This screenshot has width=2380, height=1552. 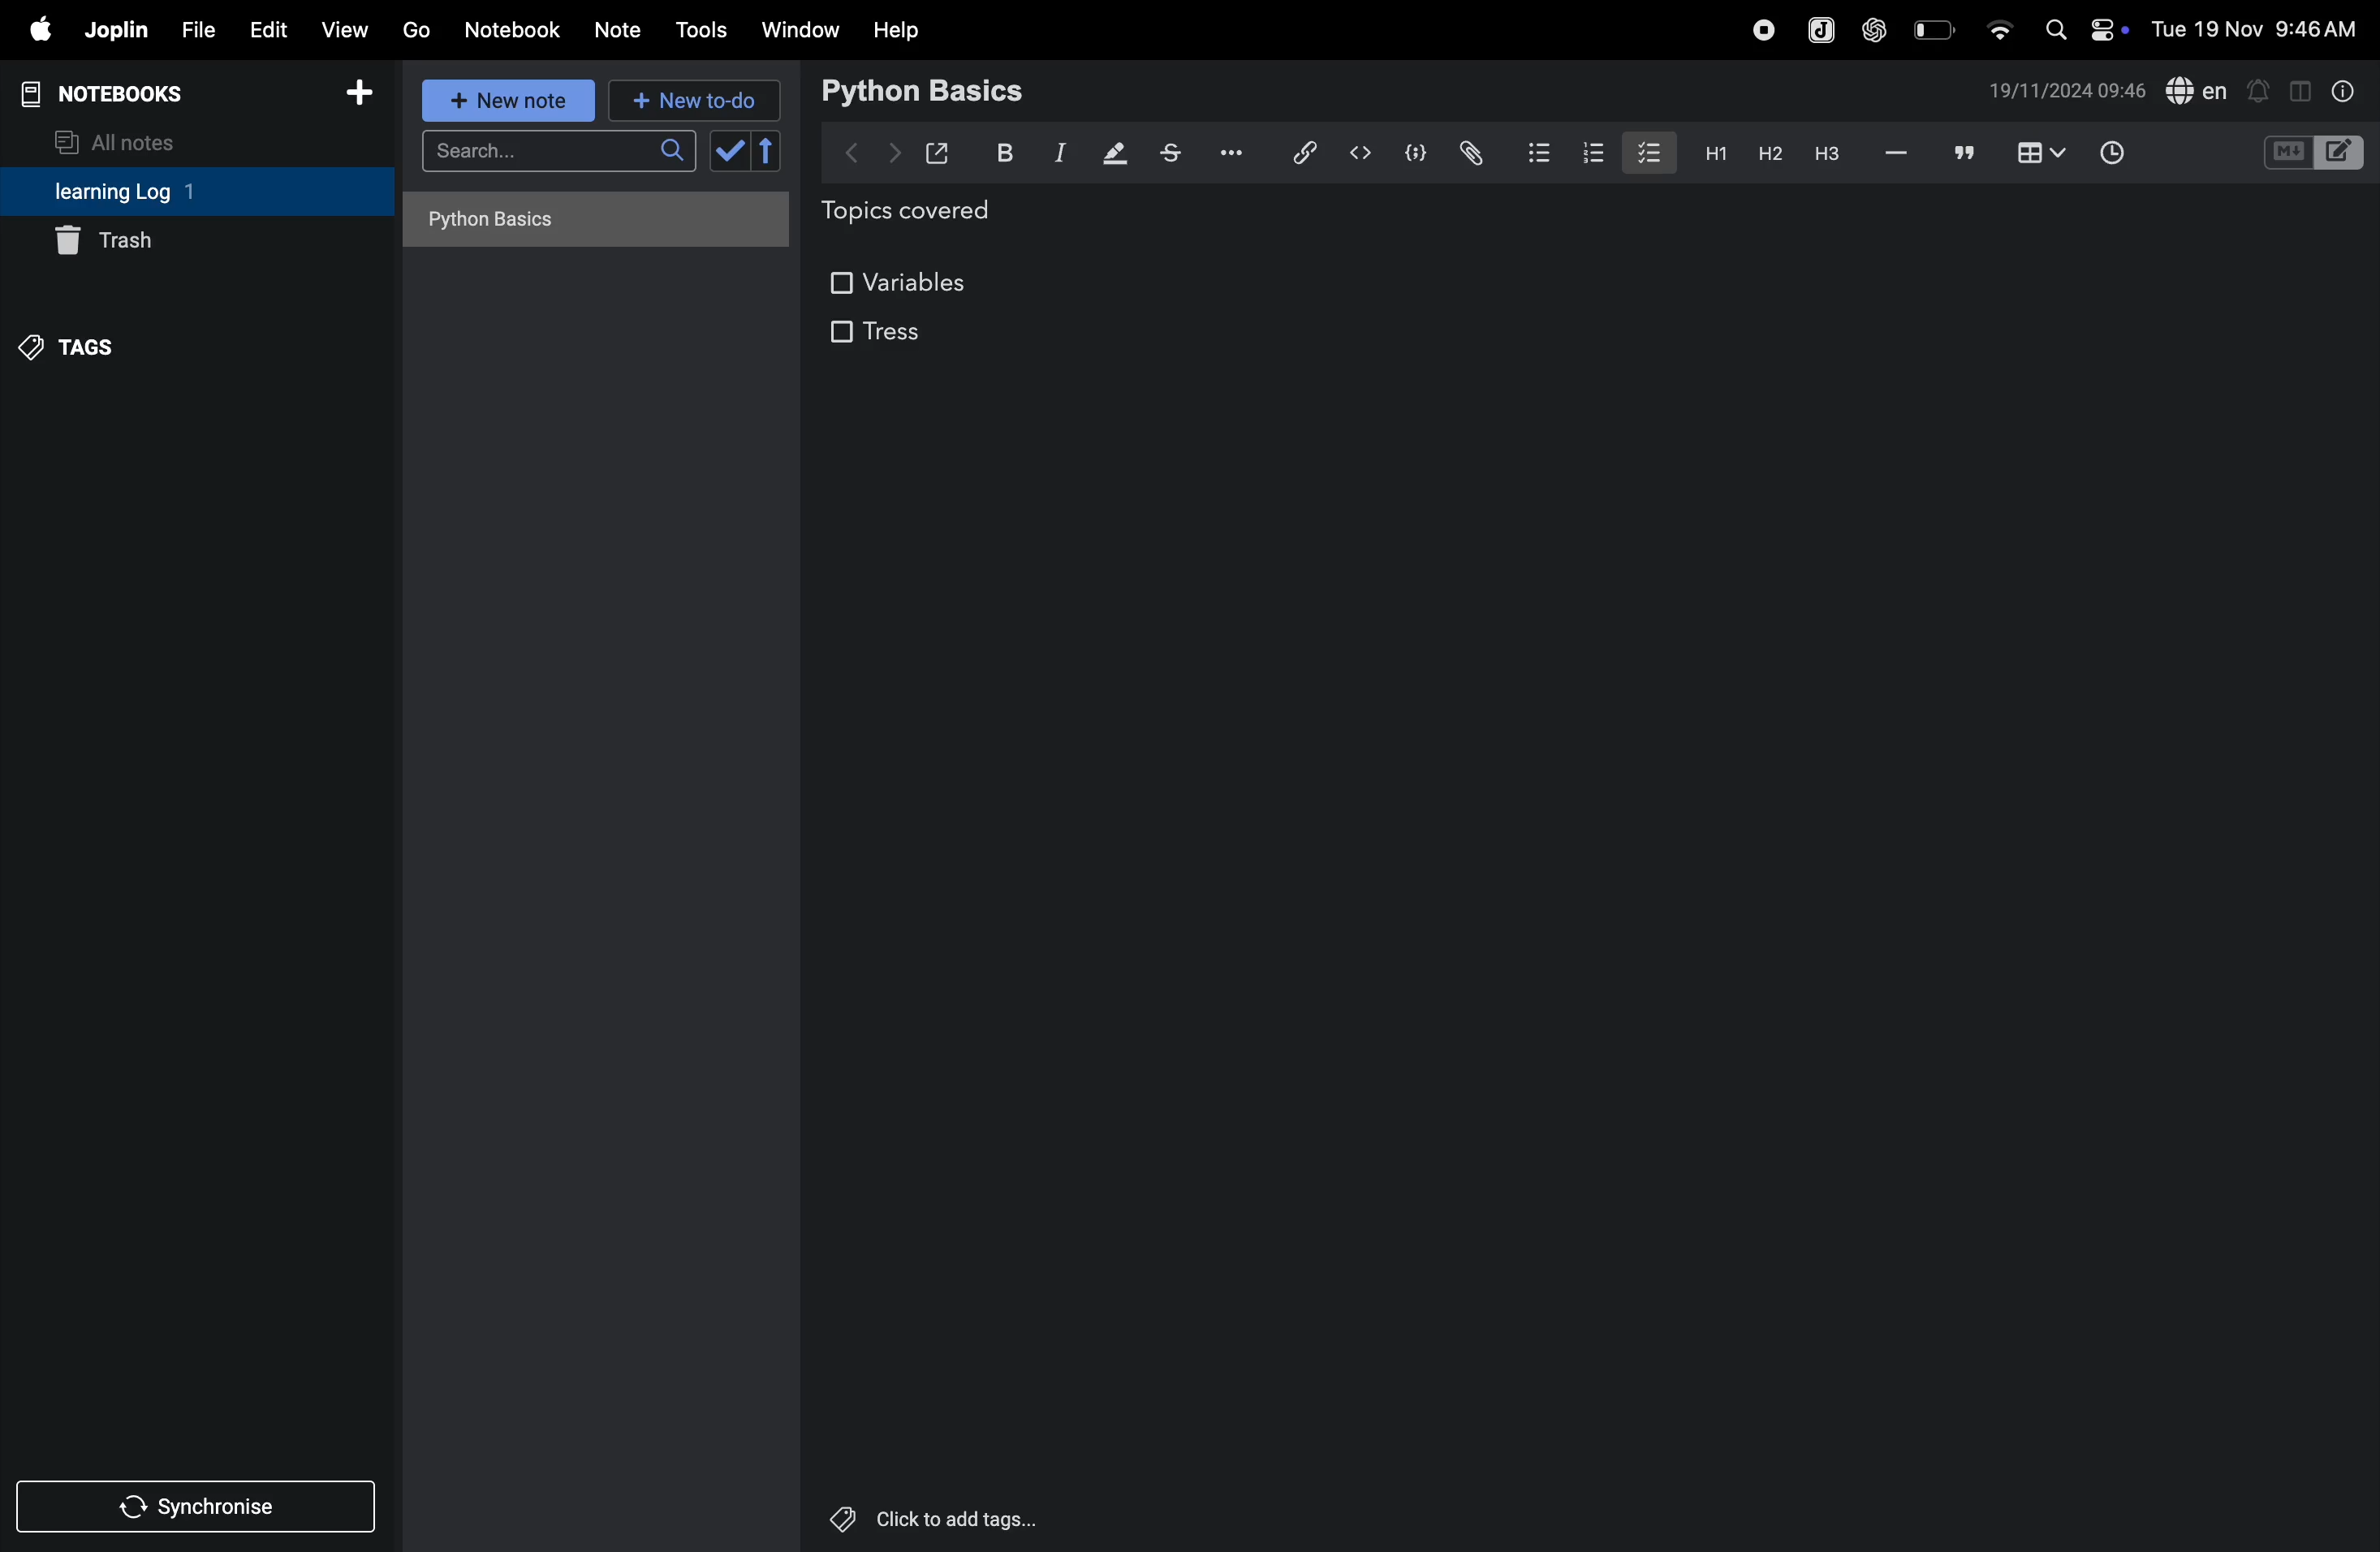 What do you see at coordinates (1057, 154) in the screenshot?
I see `itallic` at bounding box center [1057, 154].